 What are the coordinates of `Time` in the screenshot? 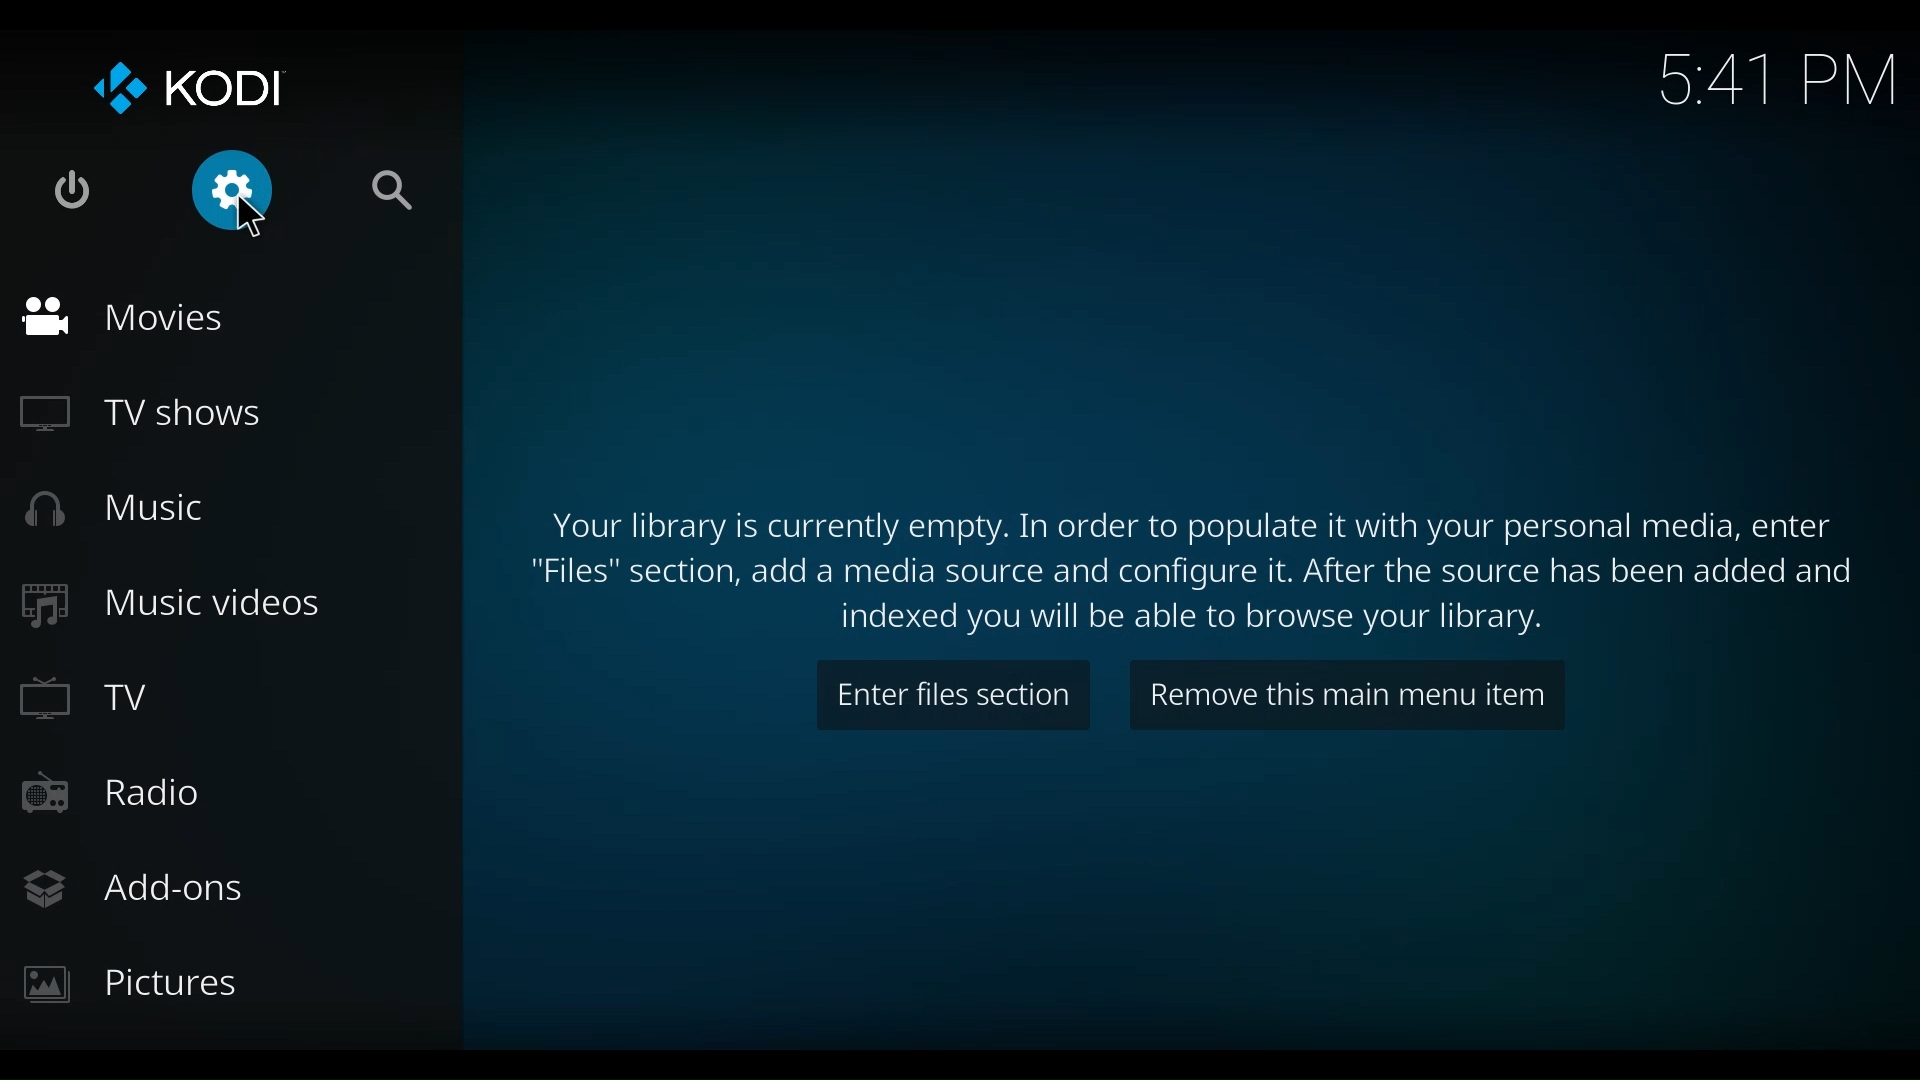 It's located at (1781, 75).